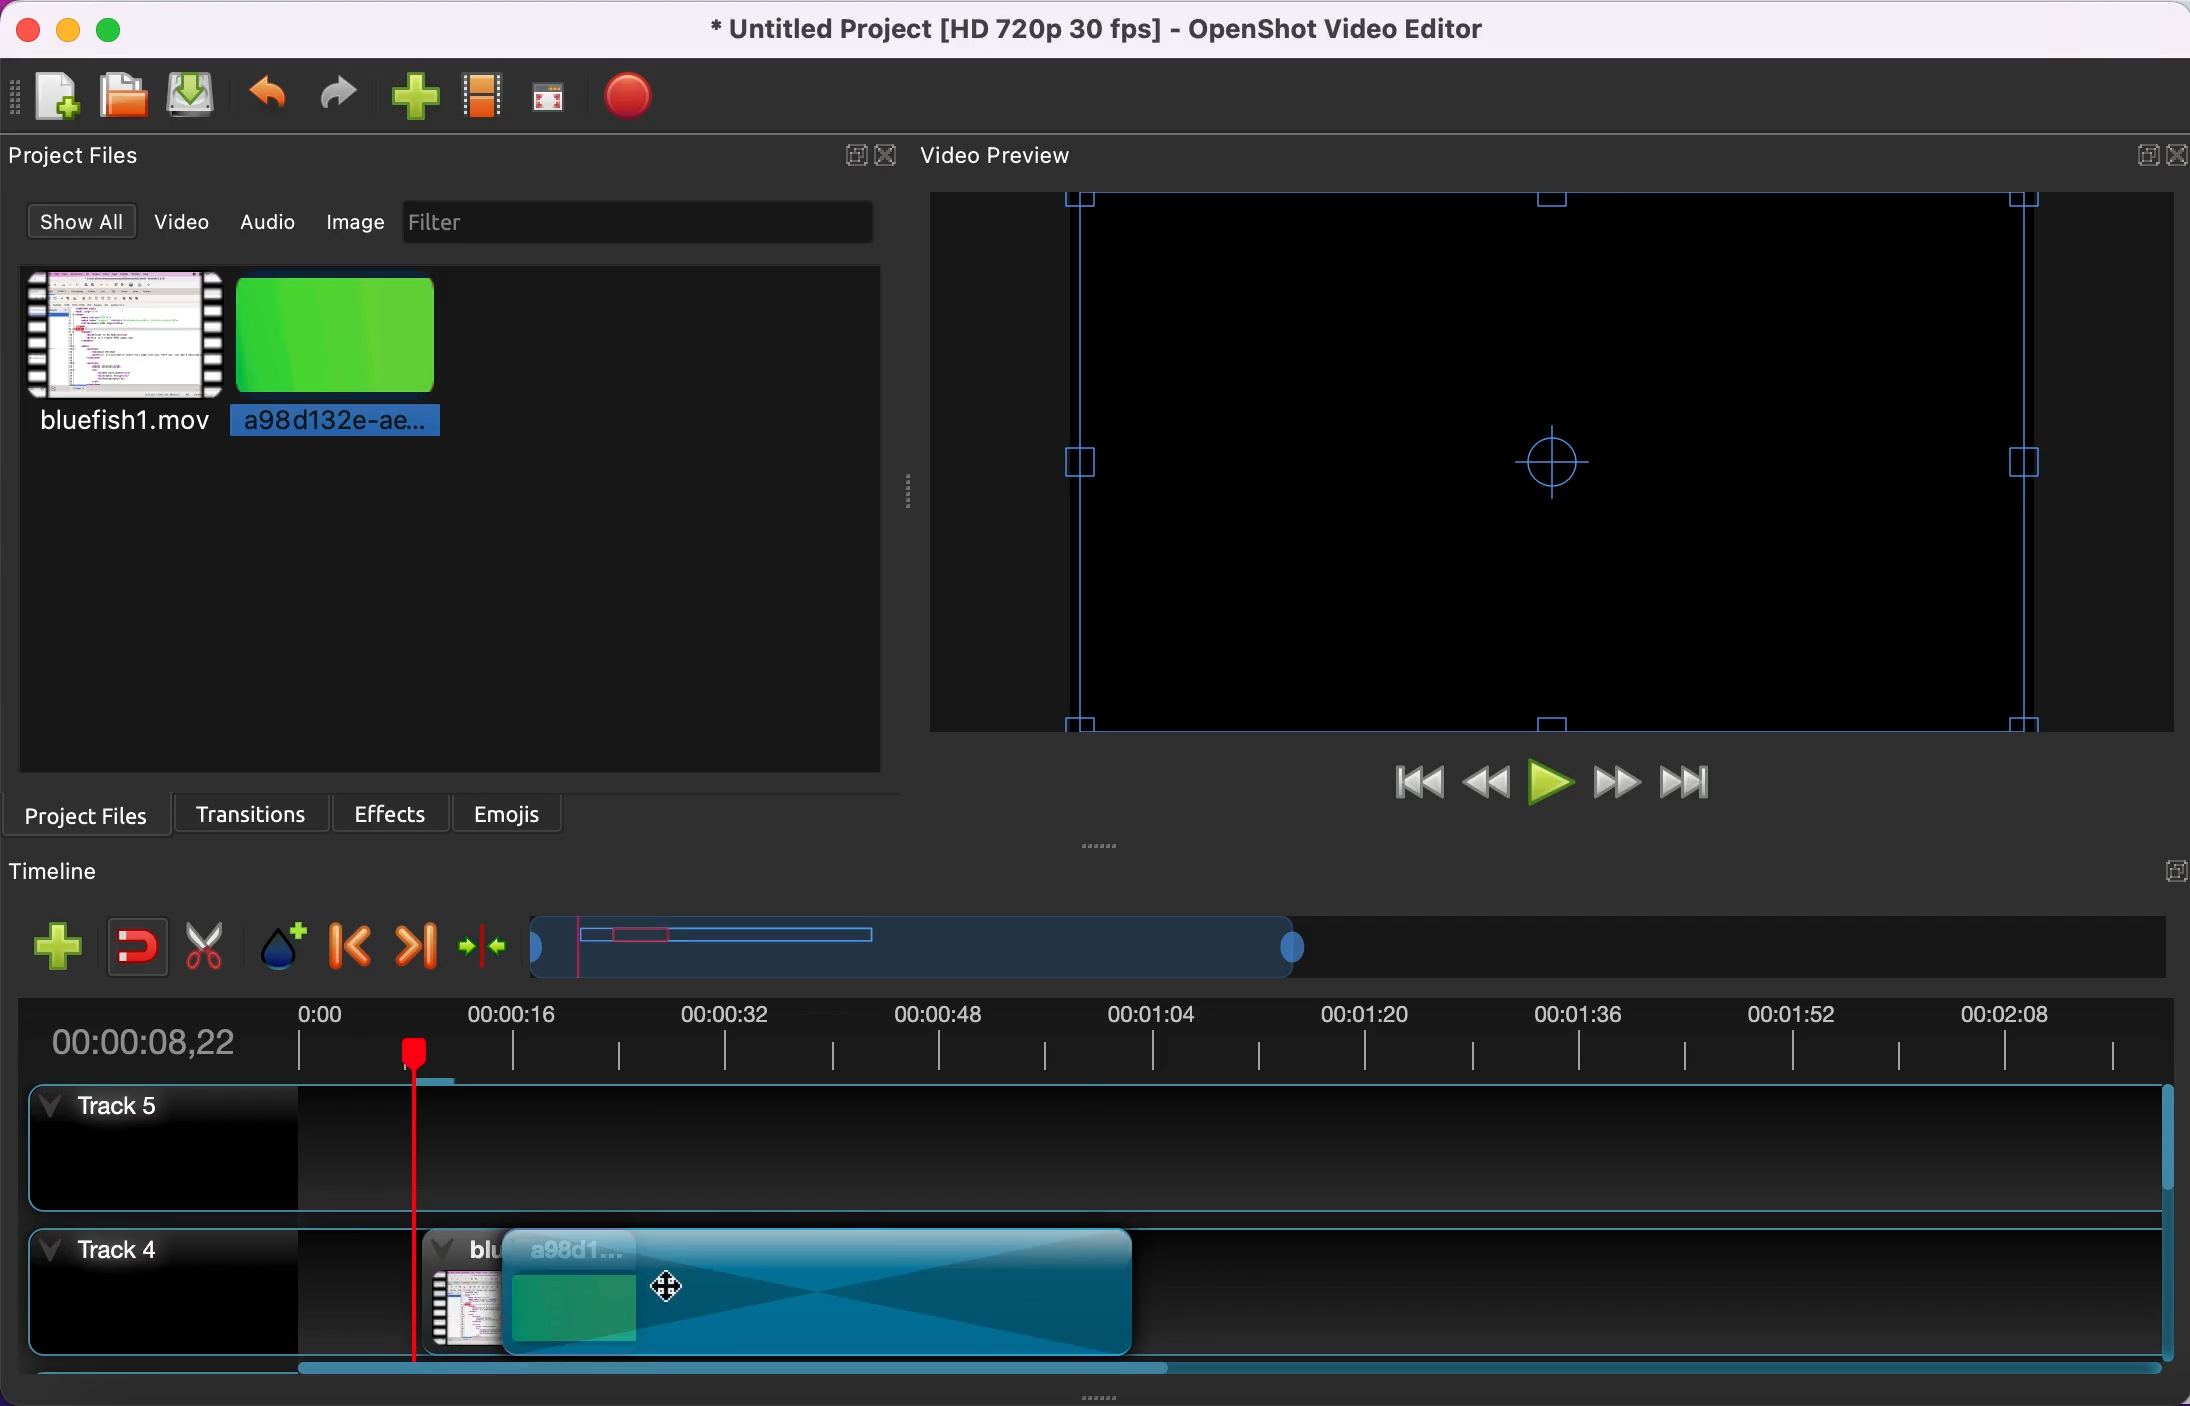 The height and width of the screenshot is (1406, 2190). Describe the element at coordinates (78, 222) in the screenshot. I see `show all` at that location.